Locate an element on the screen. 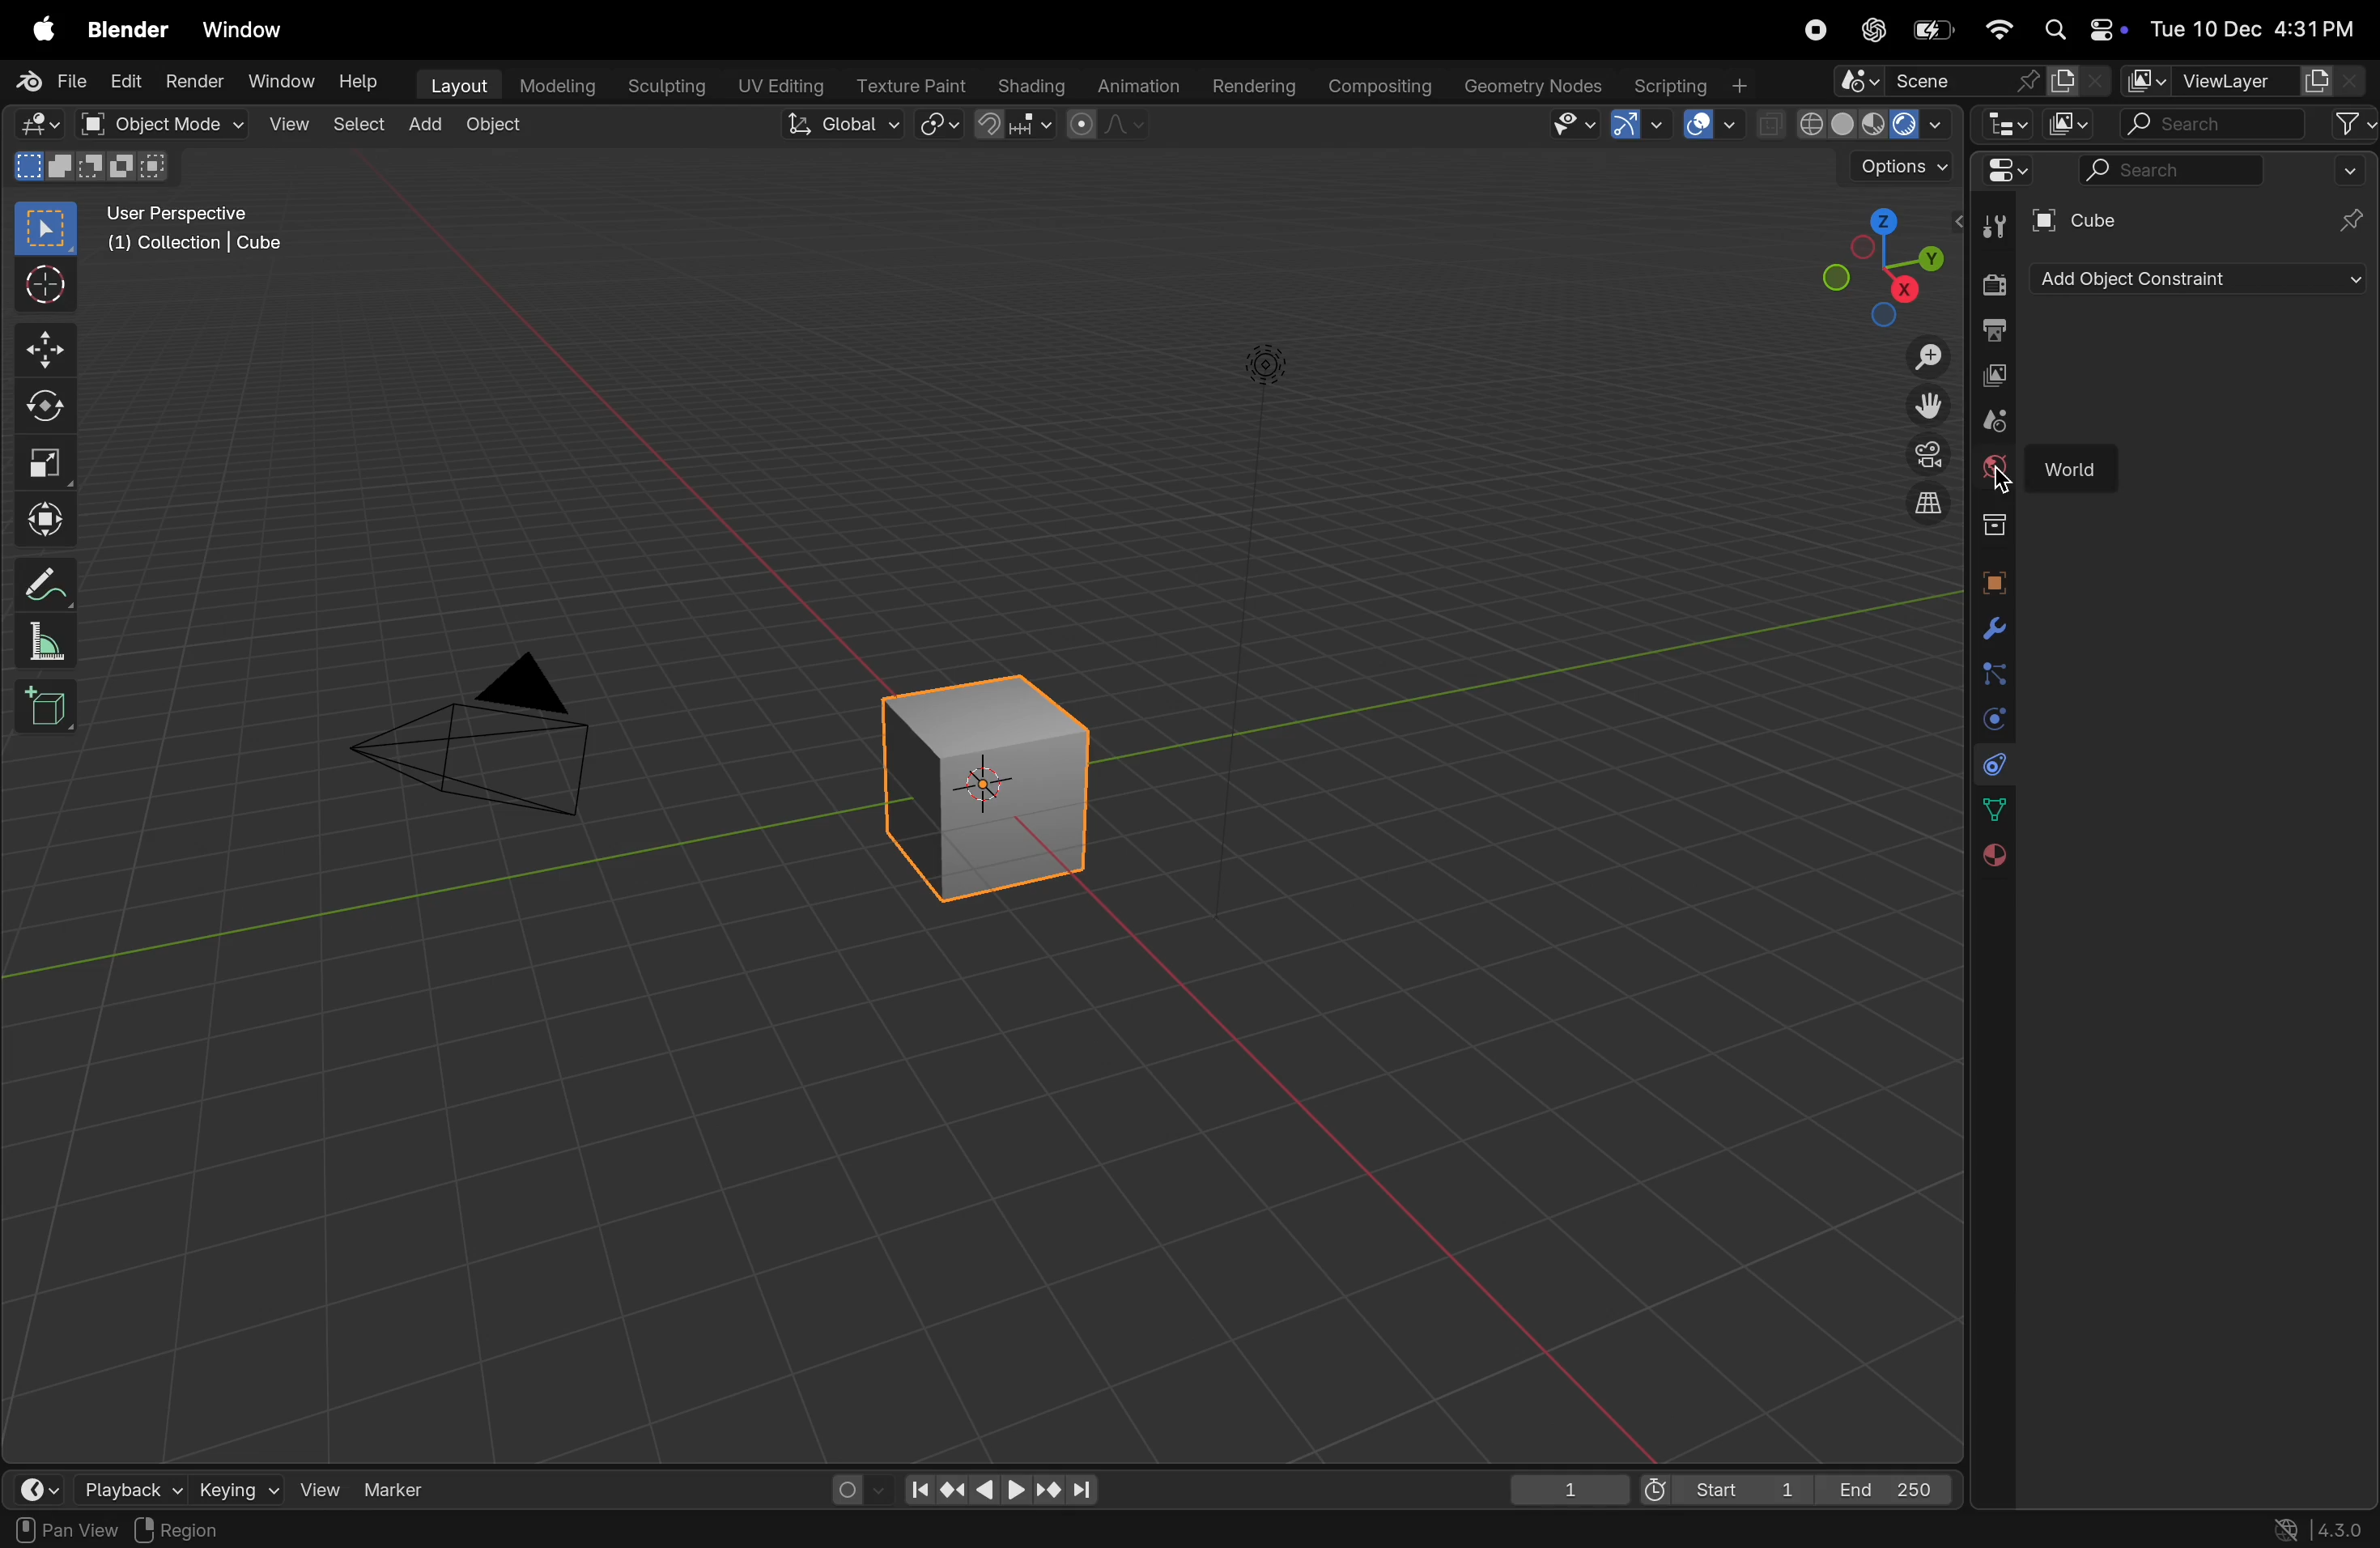 The width and height of the screenshot is (2380, 1548). render is located at coordinates (1992, 284).